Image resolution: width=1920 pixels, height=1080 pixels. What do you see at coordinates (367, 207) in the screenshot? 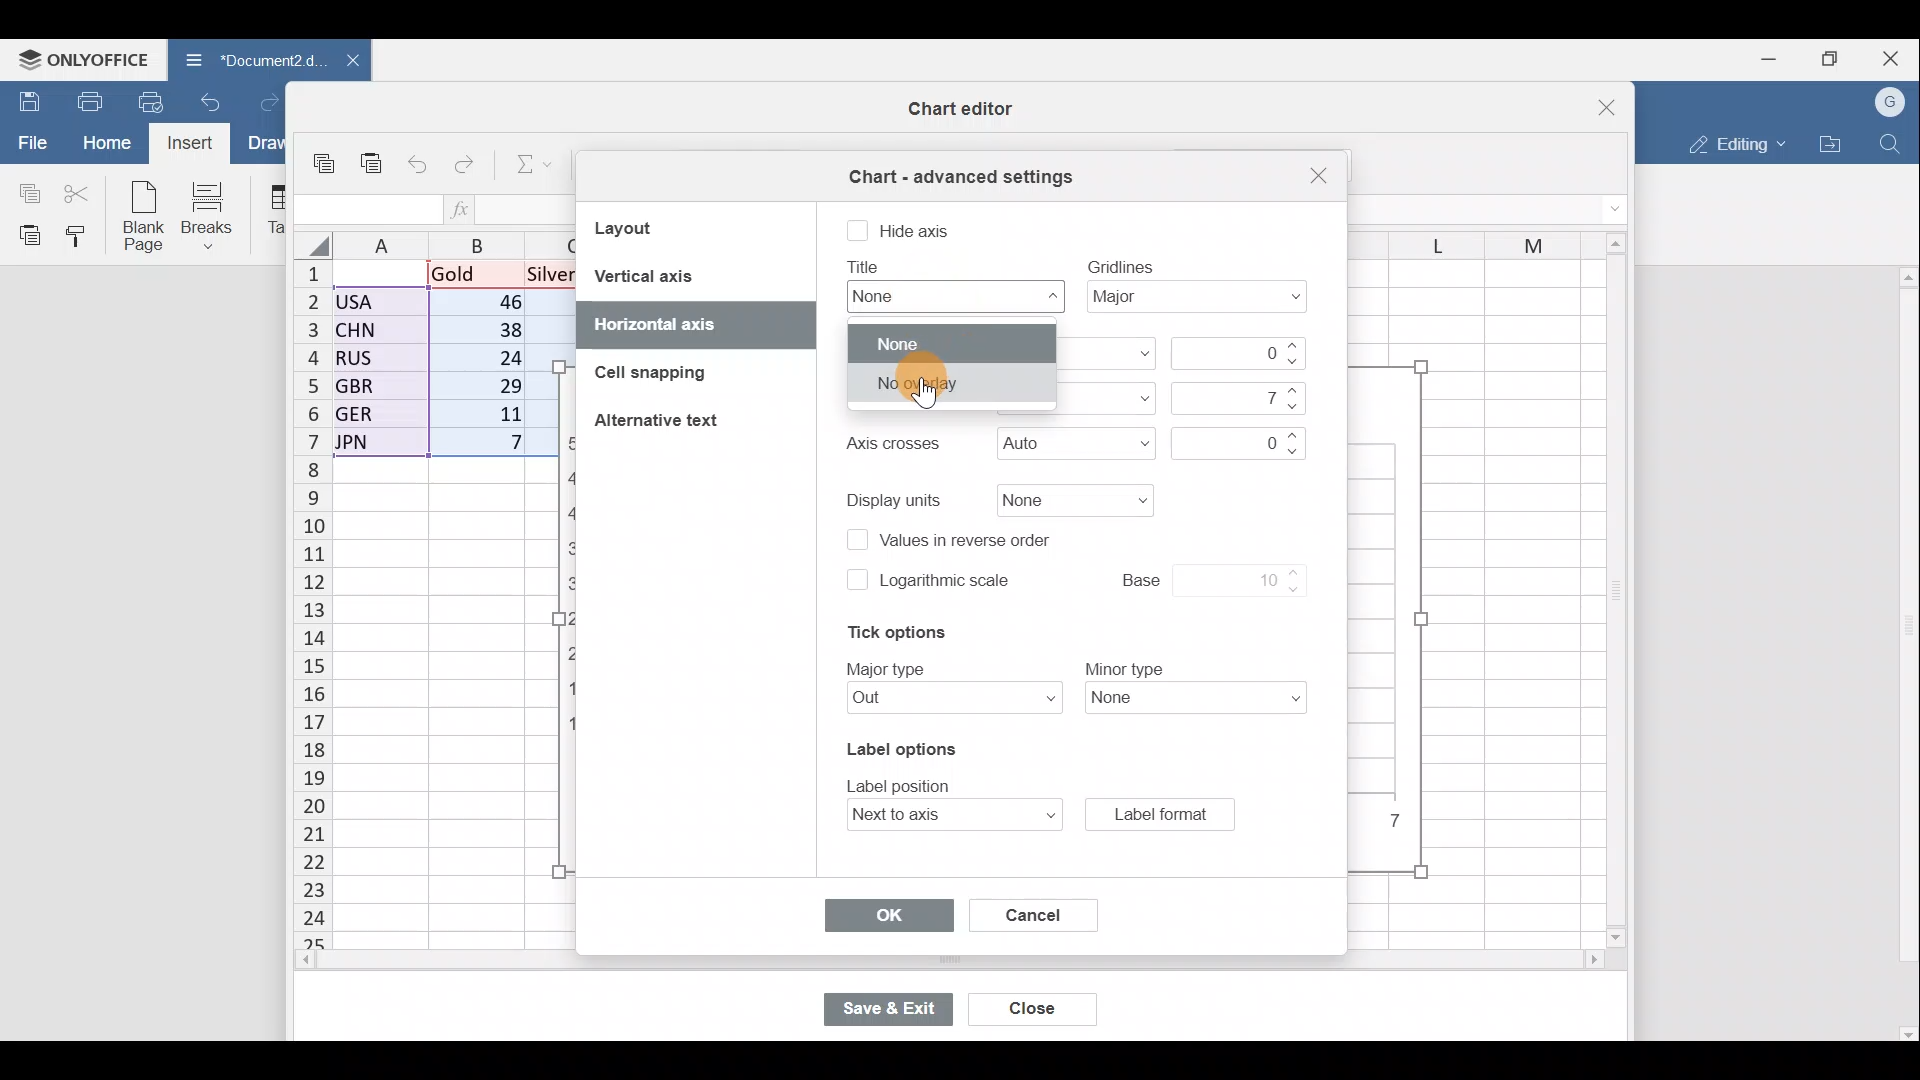
I see `Cell name` at bounding box center [367, 207].